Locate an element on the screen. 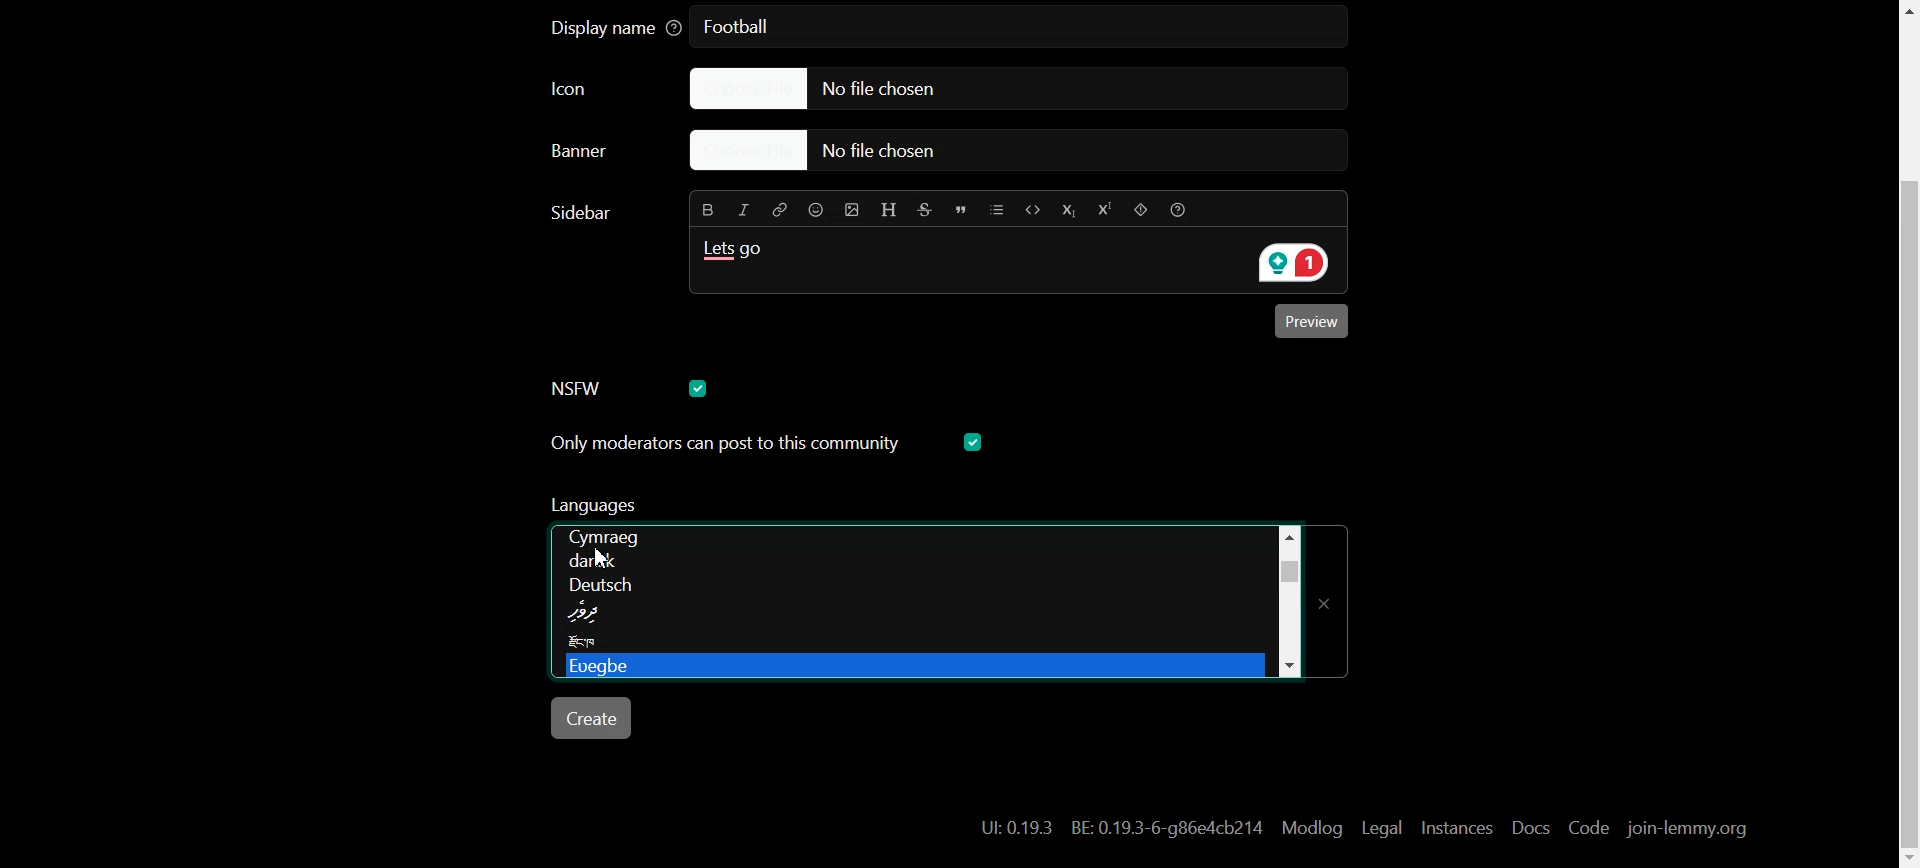  Header is located at coordinates (889, 207).